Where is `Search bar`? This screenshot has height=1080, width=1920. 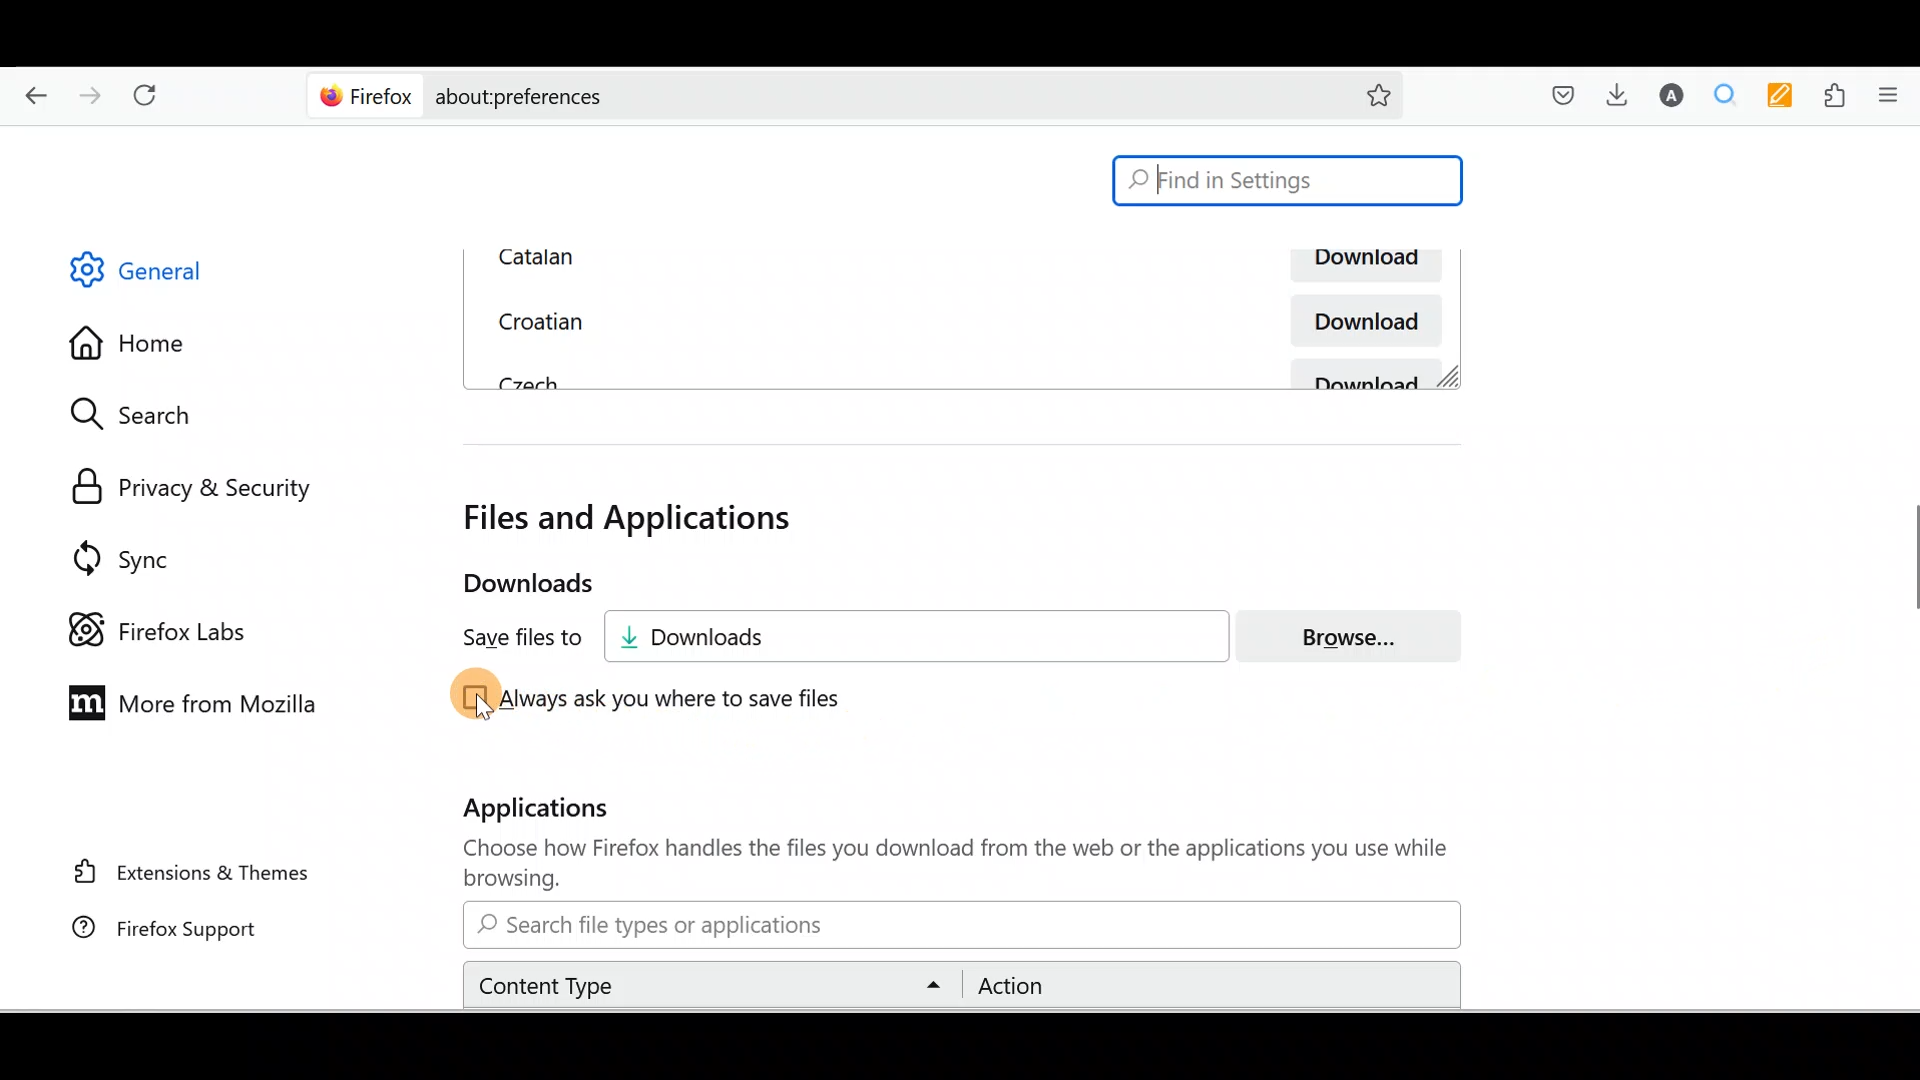
Search bar is located at coordinates (1288, 181).